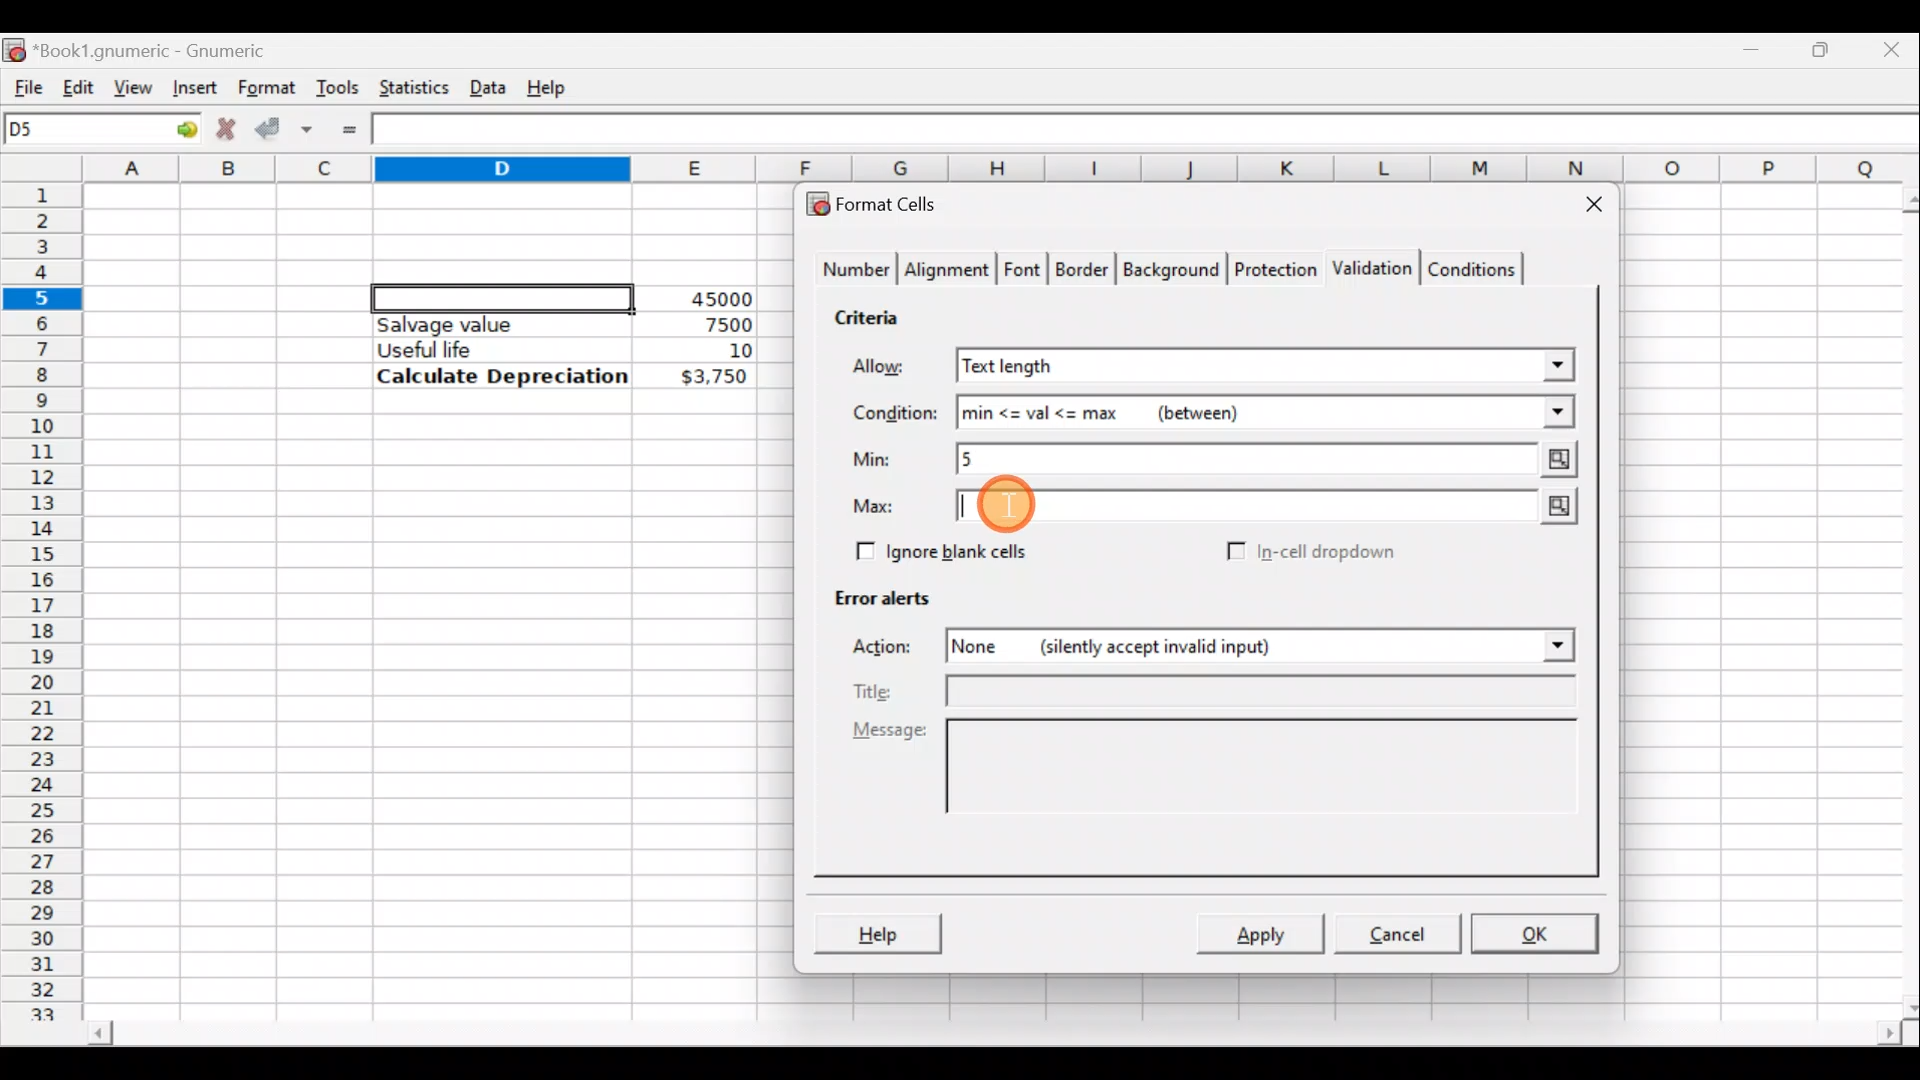 The image size is (1920, 1080). I want to click on Cell name D5, so click(78, 131).